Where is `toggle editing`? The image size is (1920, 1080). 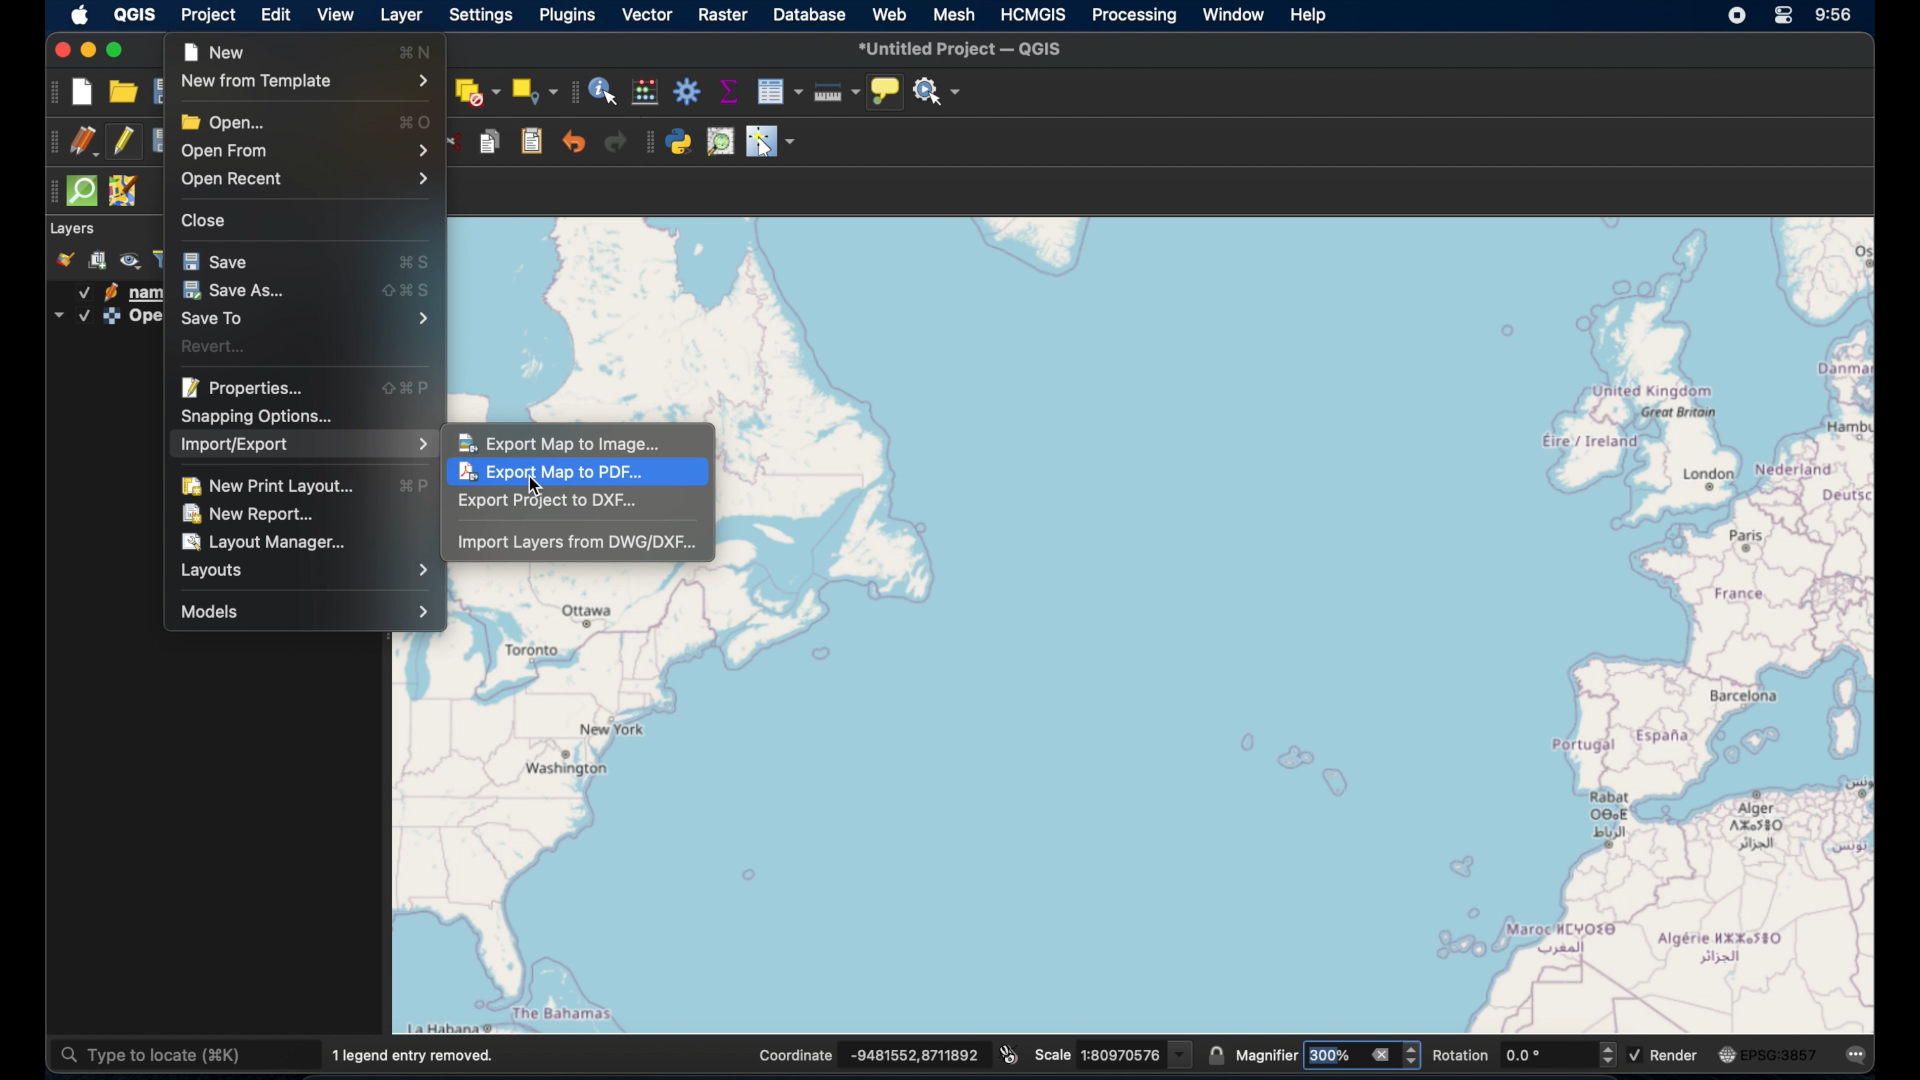 toggle editing is located at coordinates (122, 143).